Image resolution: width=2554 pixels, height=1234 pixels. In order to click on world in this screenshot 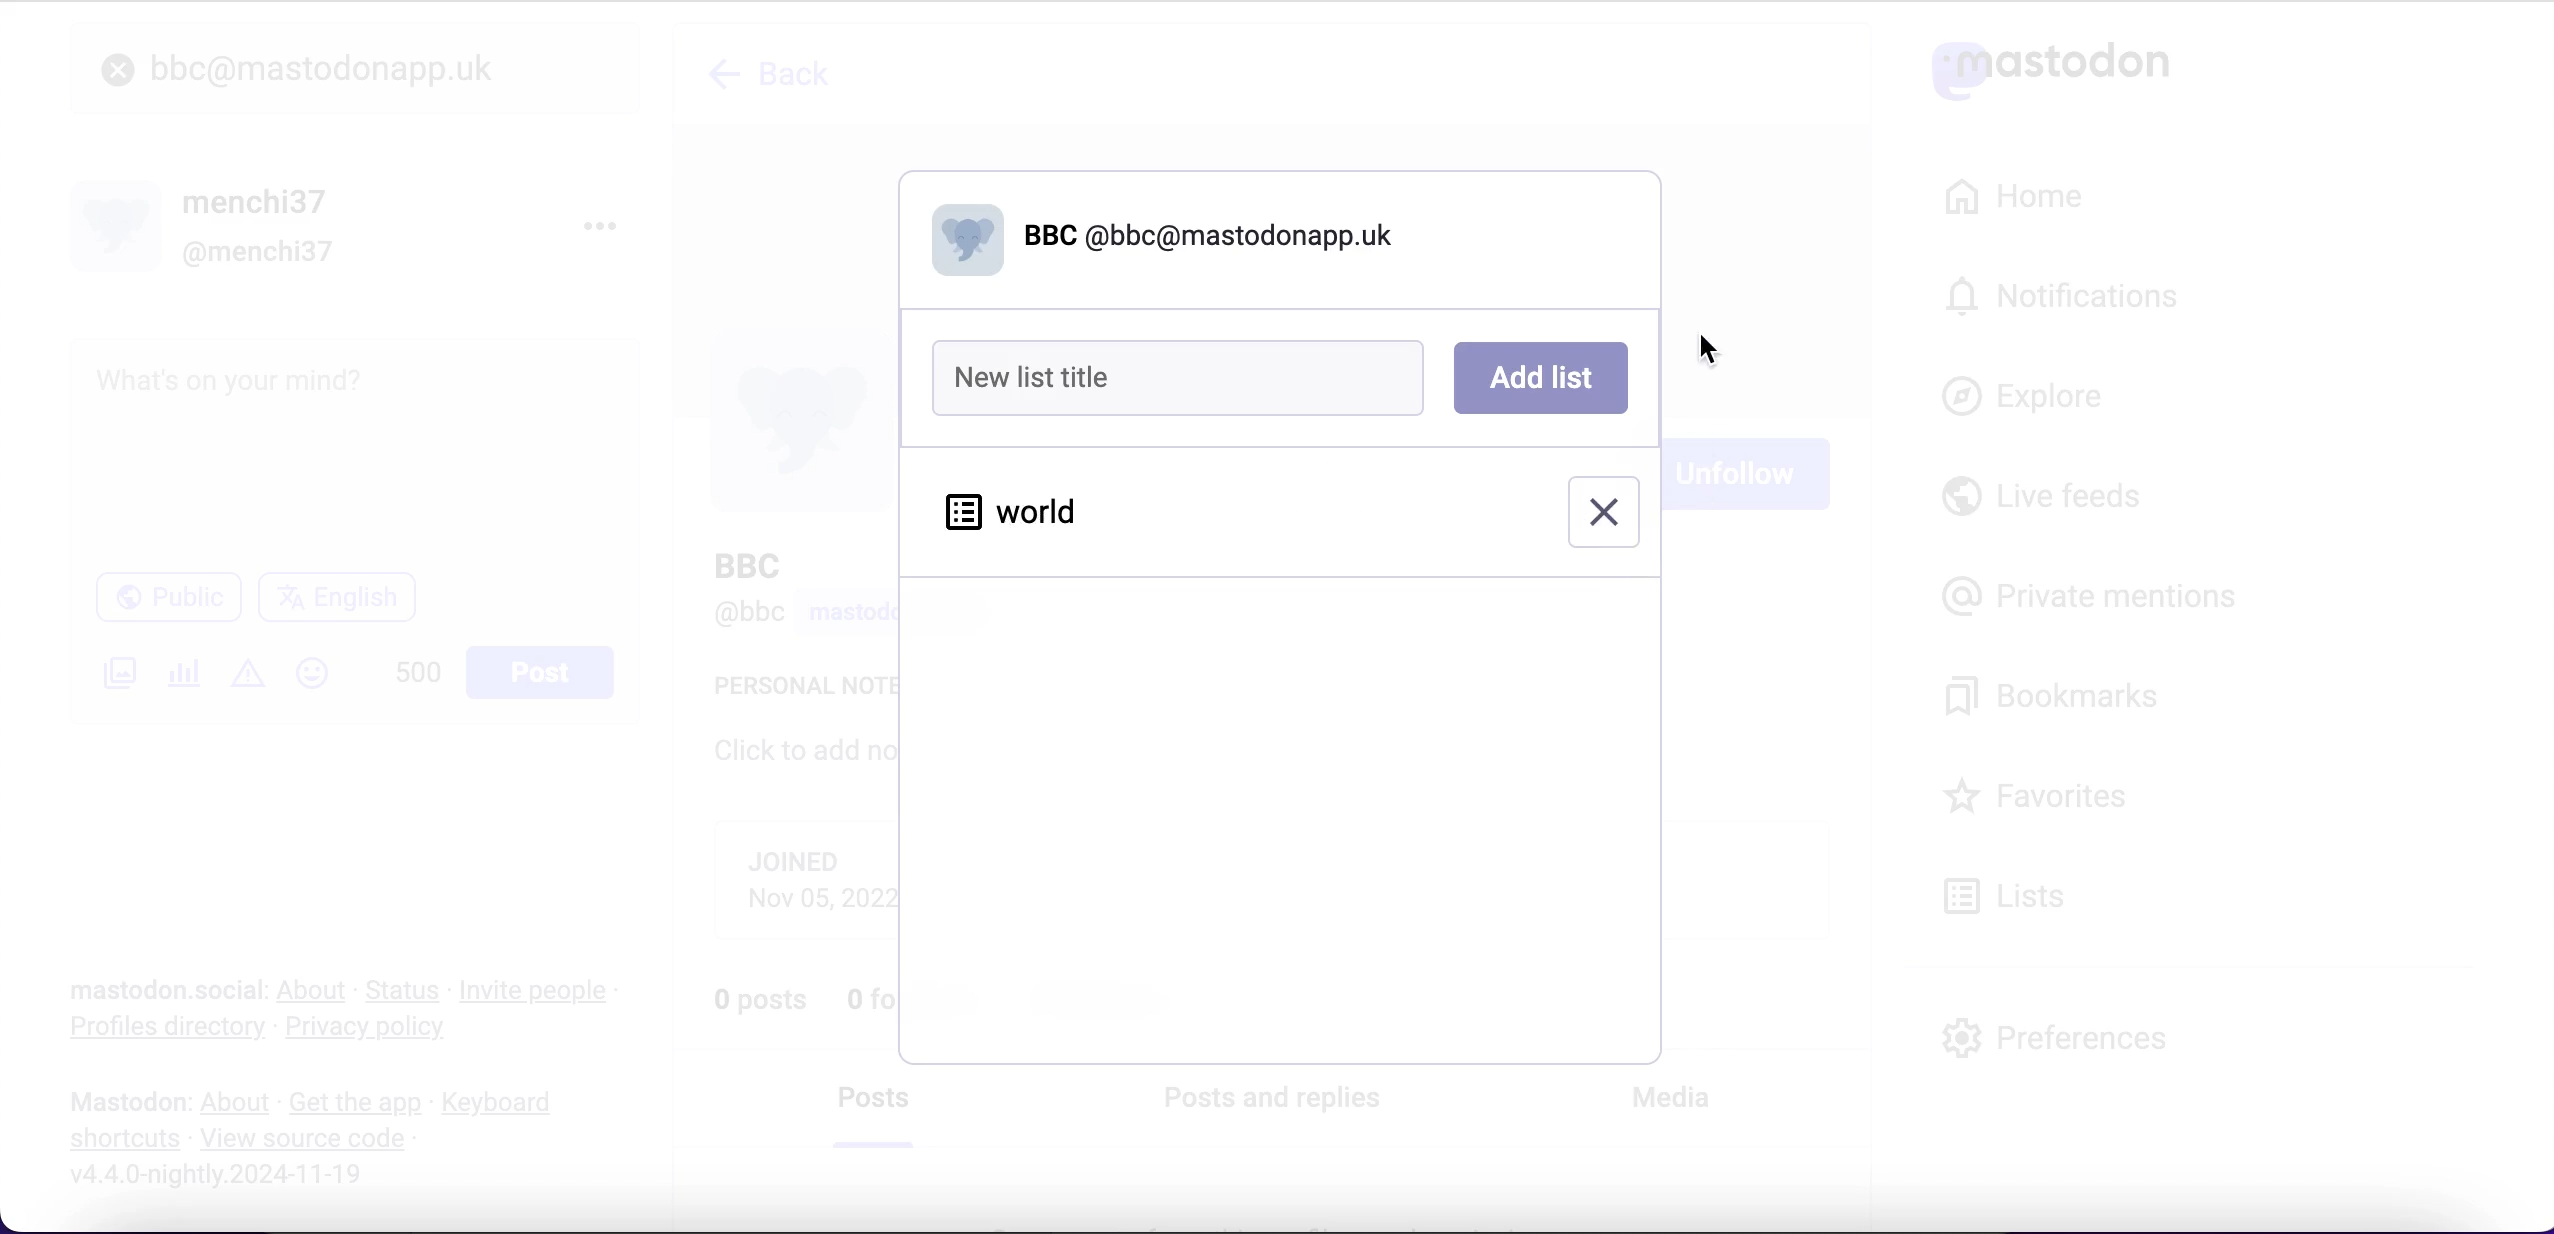, I will do `click(1015, 513)`.